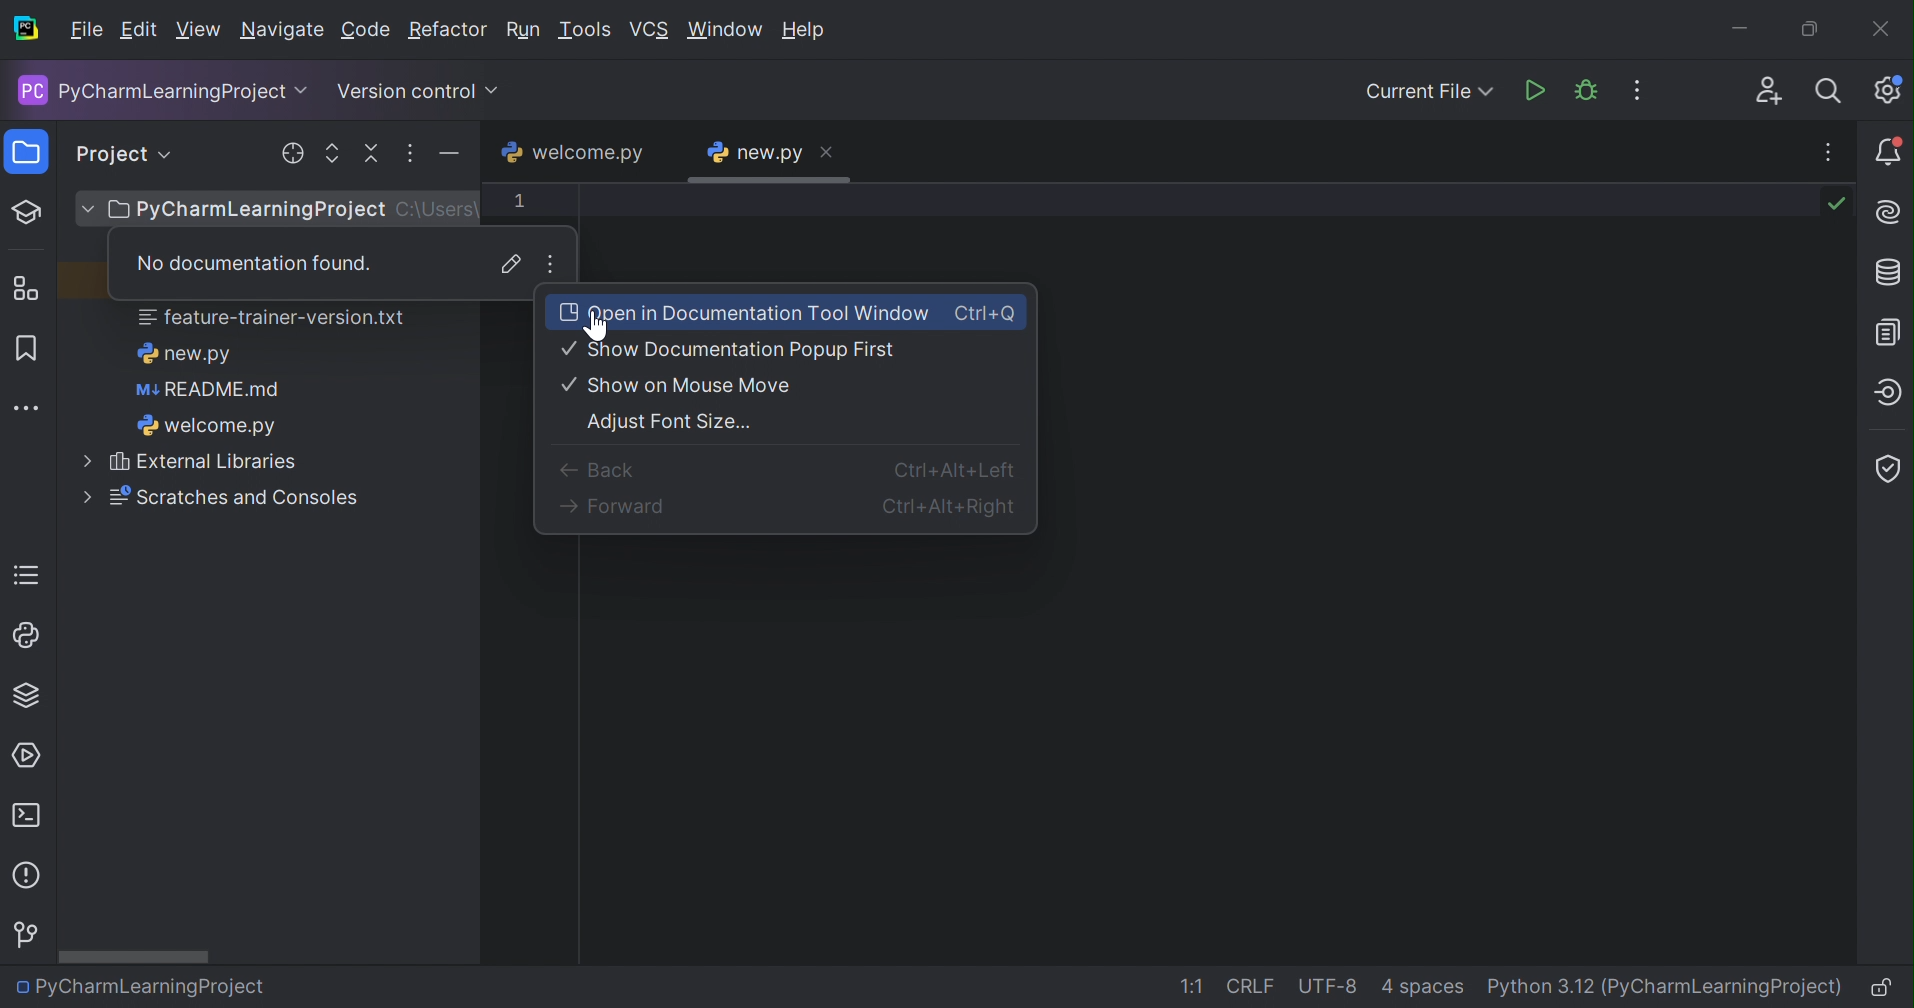  What do you see at coordinates (134, 956) in the screenshot?
I see `Scroll bar` at bounding box center [134, 956].